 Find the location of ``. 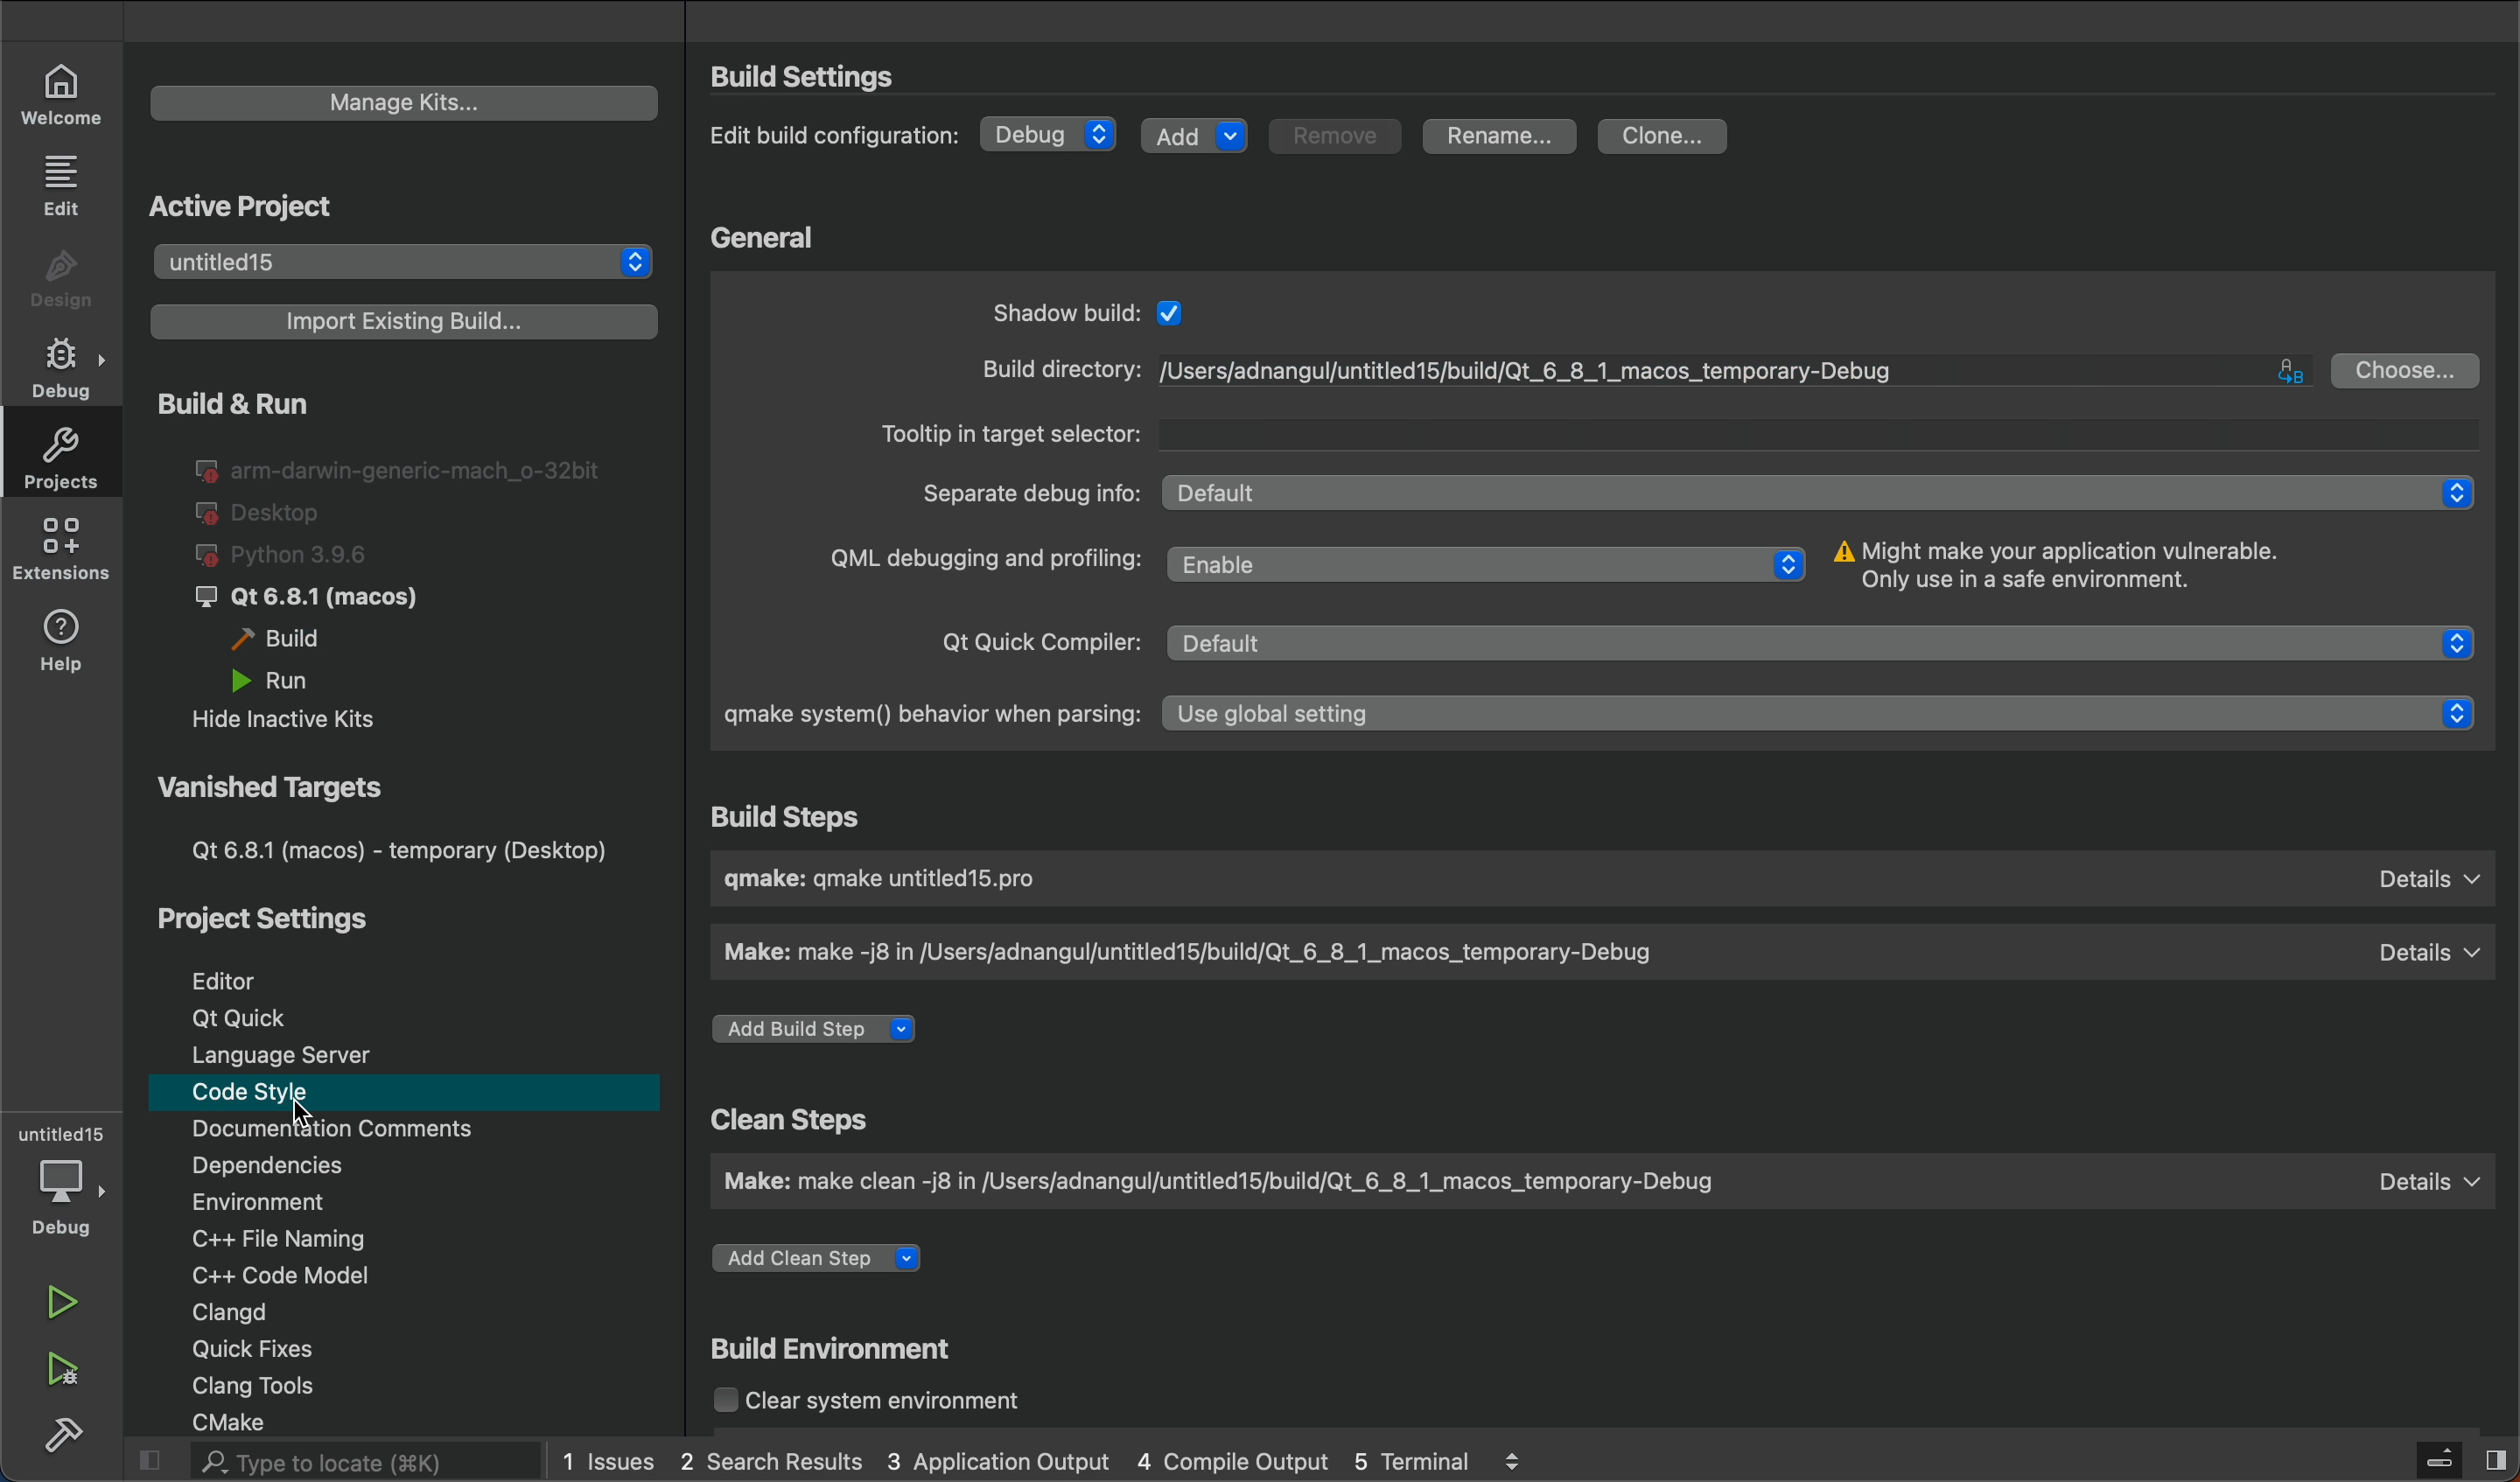

 is located at coordinates (1196, 133).